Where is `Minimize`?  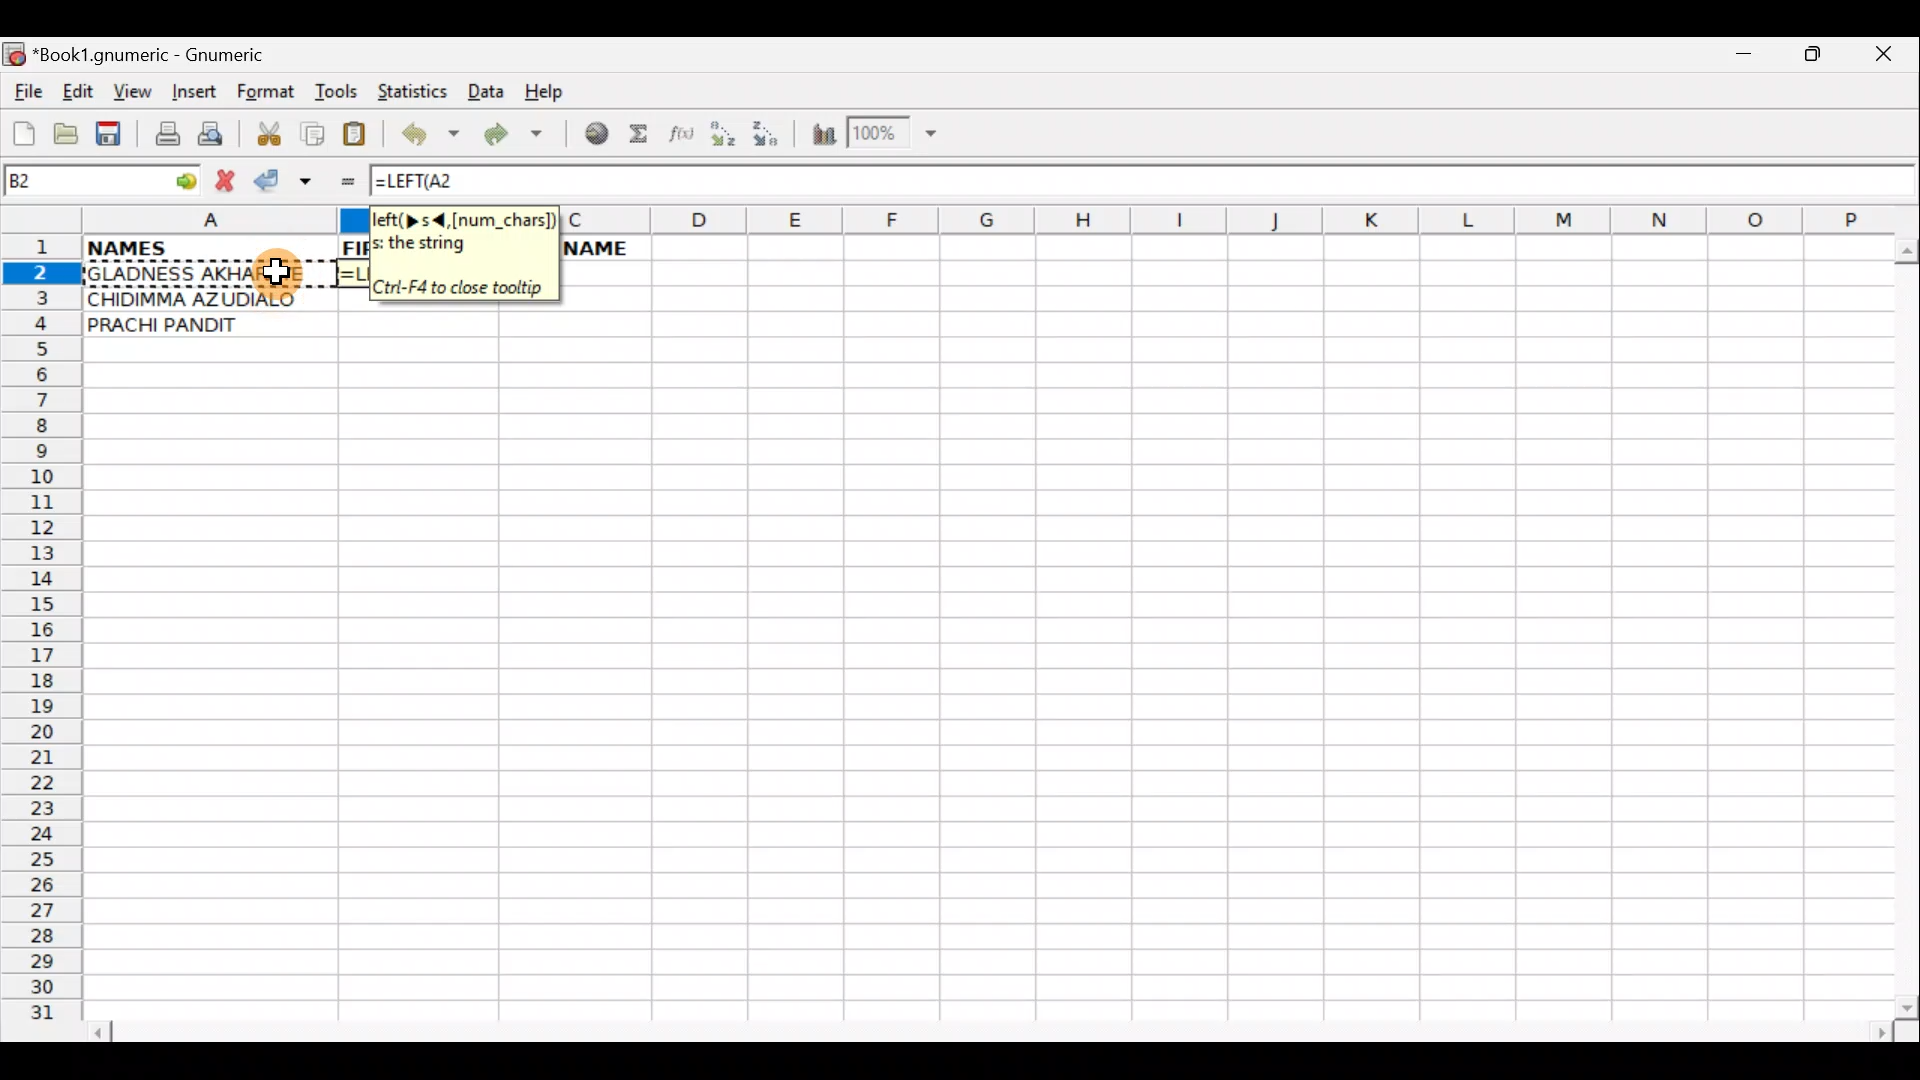
Minimize is located at coordinates (1739, 59).